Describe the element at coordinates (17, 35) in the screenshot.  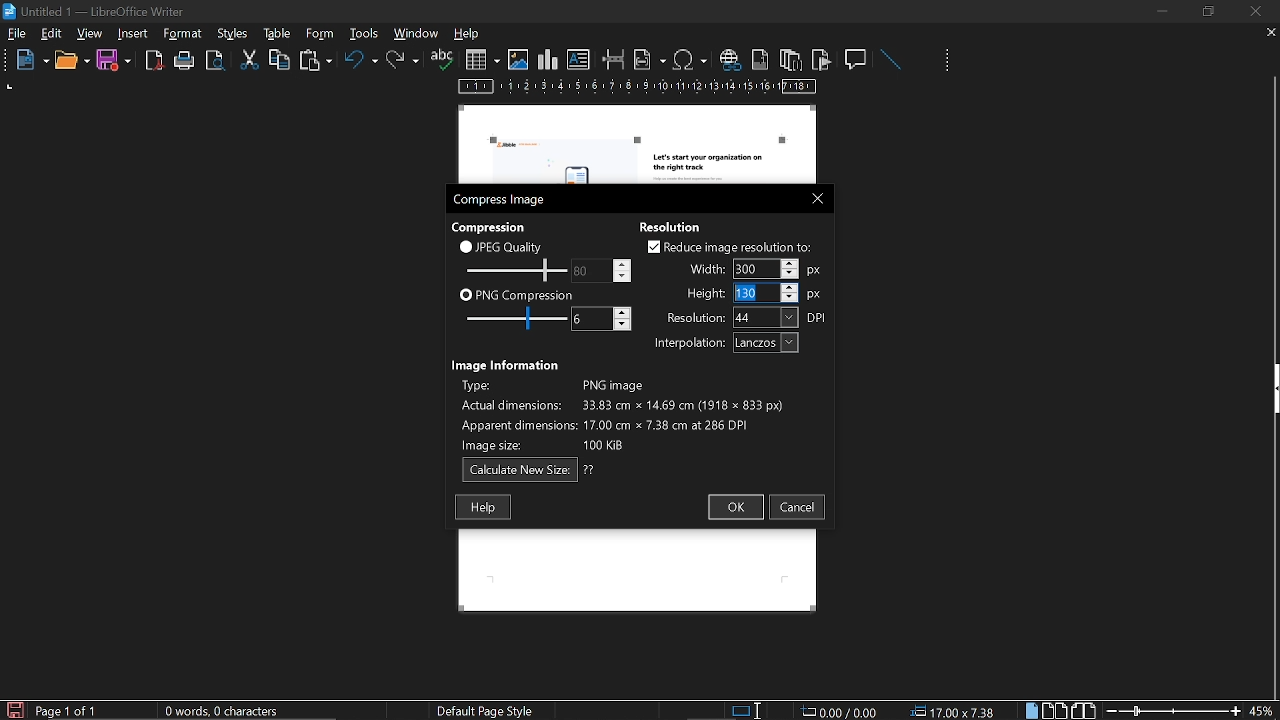
I see `file` at that location.